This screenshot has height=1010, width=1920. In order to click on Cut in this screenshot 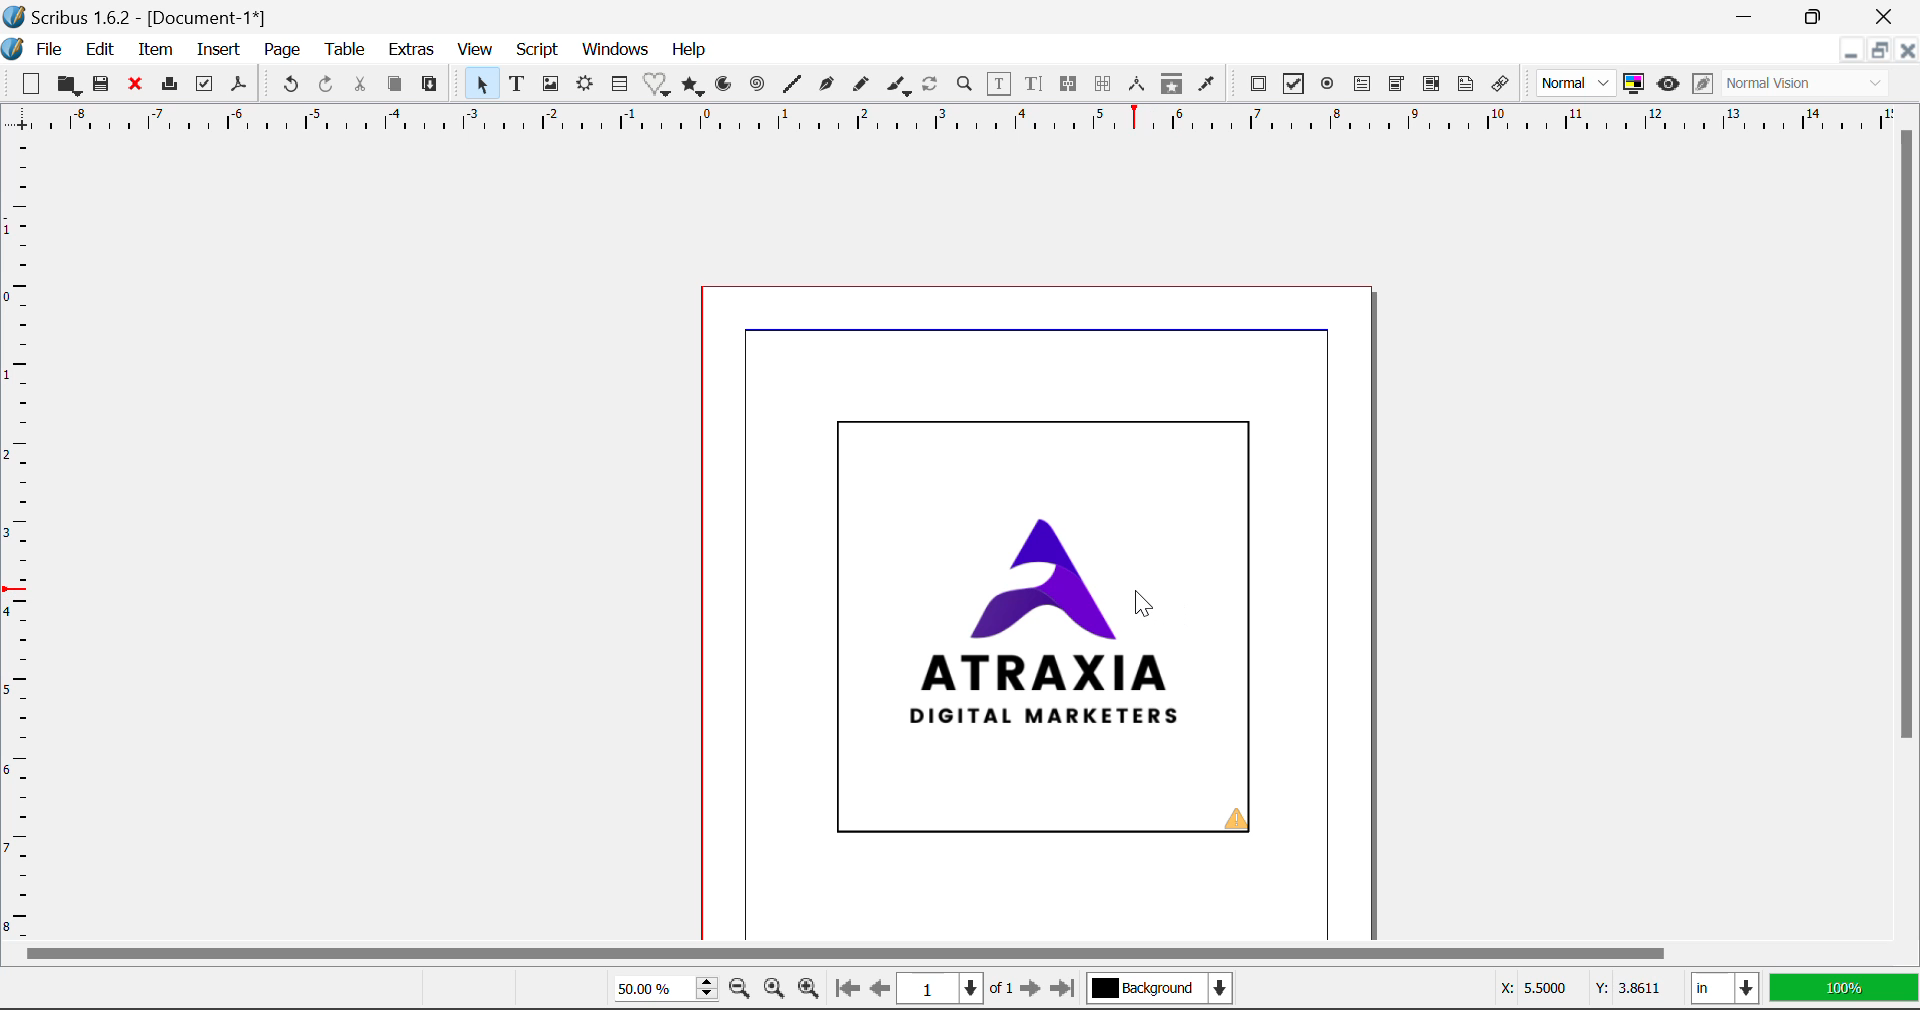, I will do `click(360, 86)`.